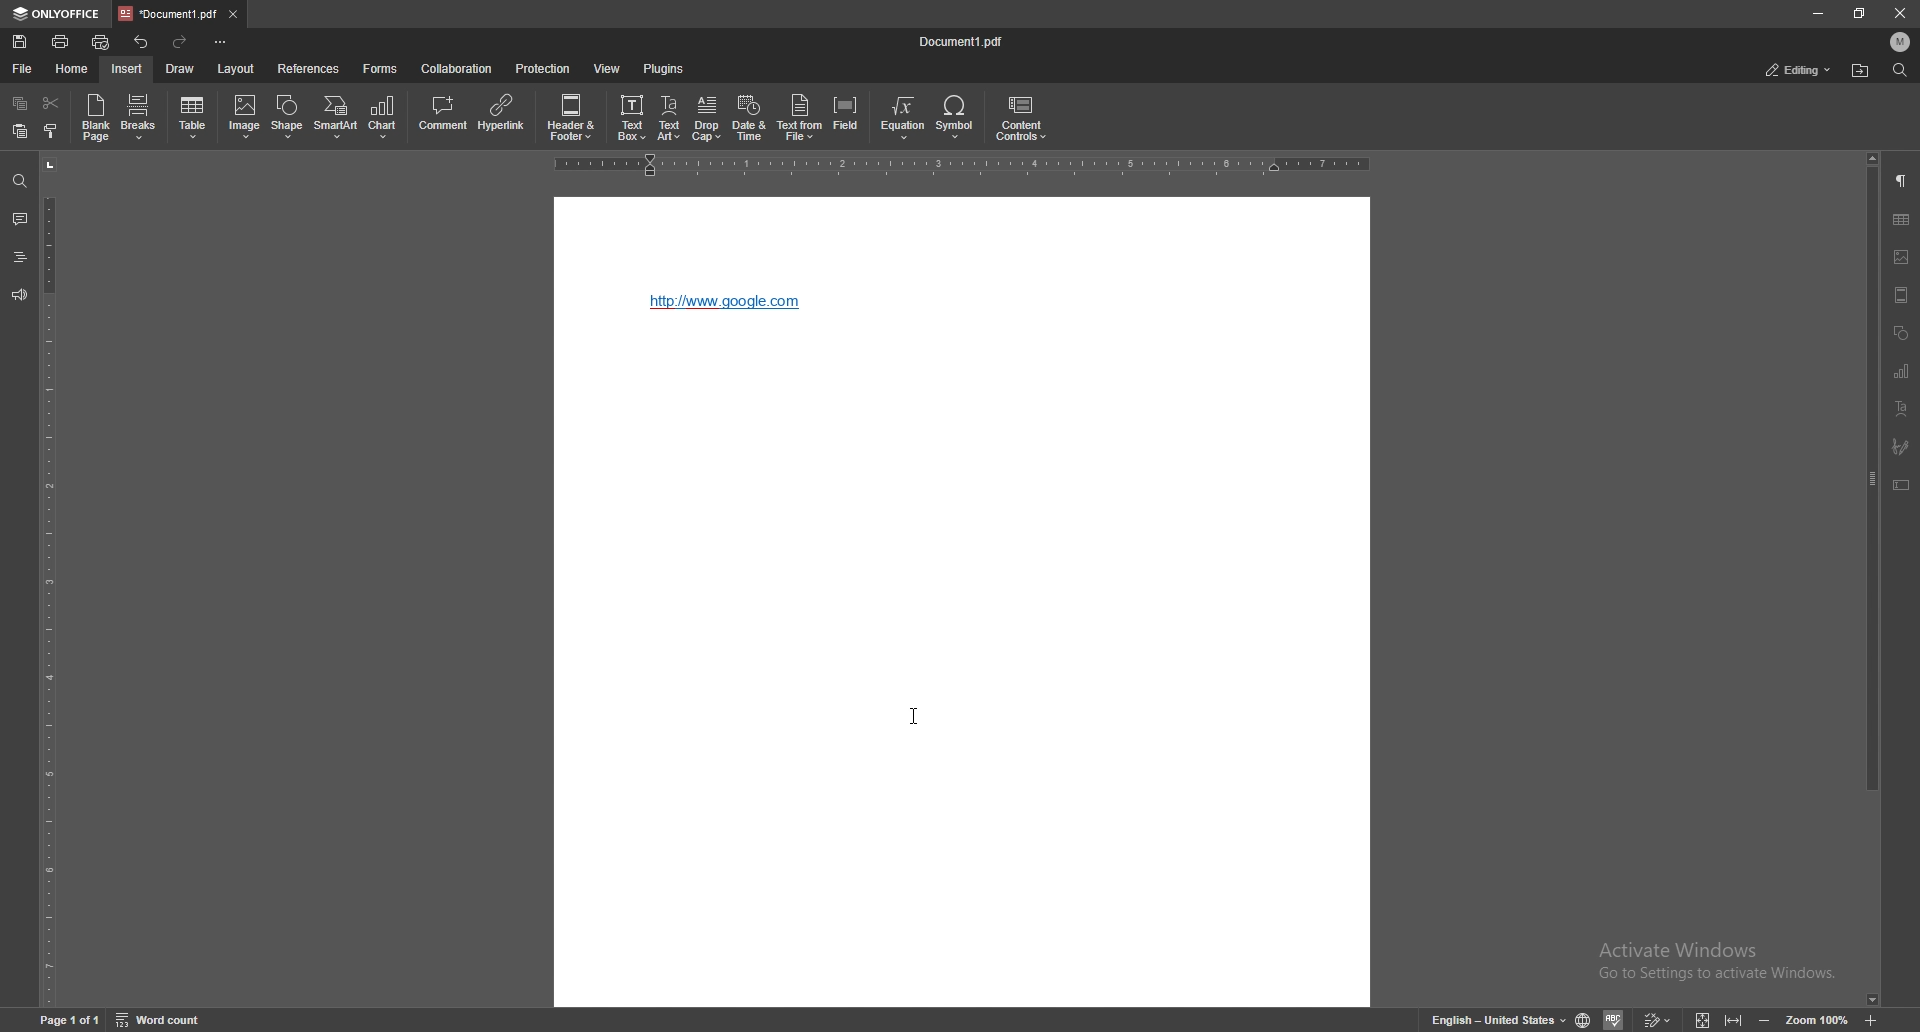 The height and width of the screenshot is (1032, 1920). Describe the element at coordinates (22, 102) in the screenshot. I see `copy` at that location.